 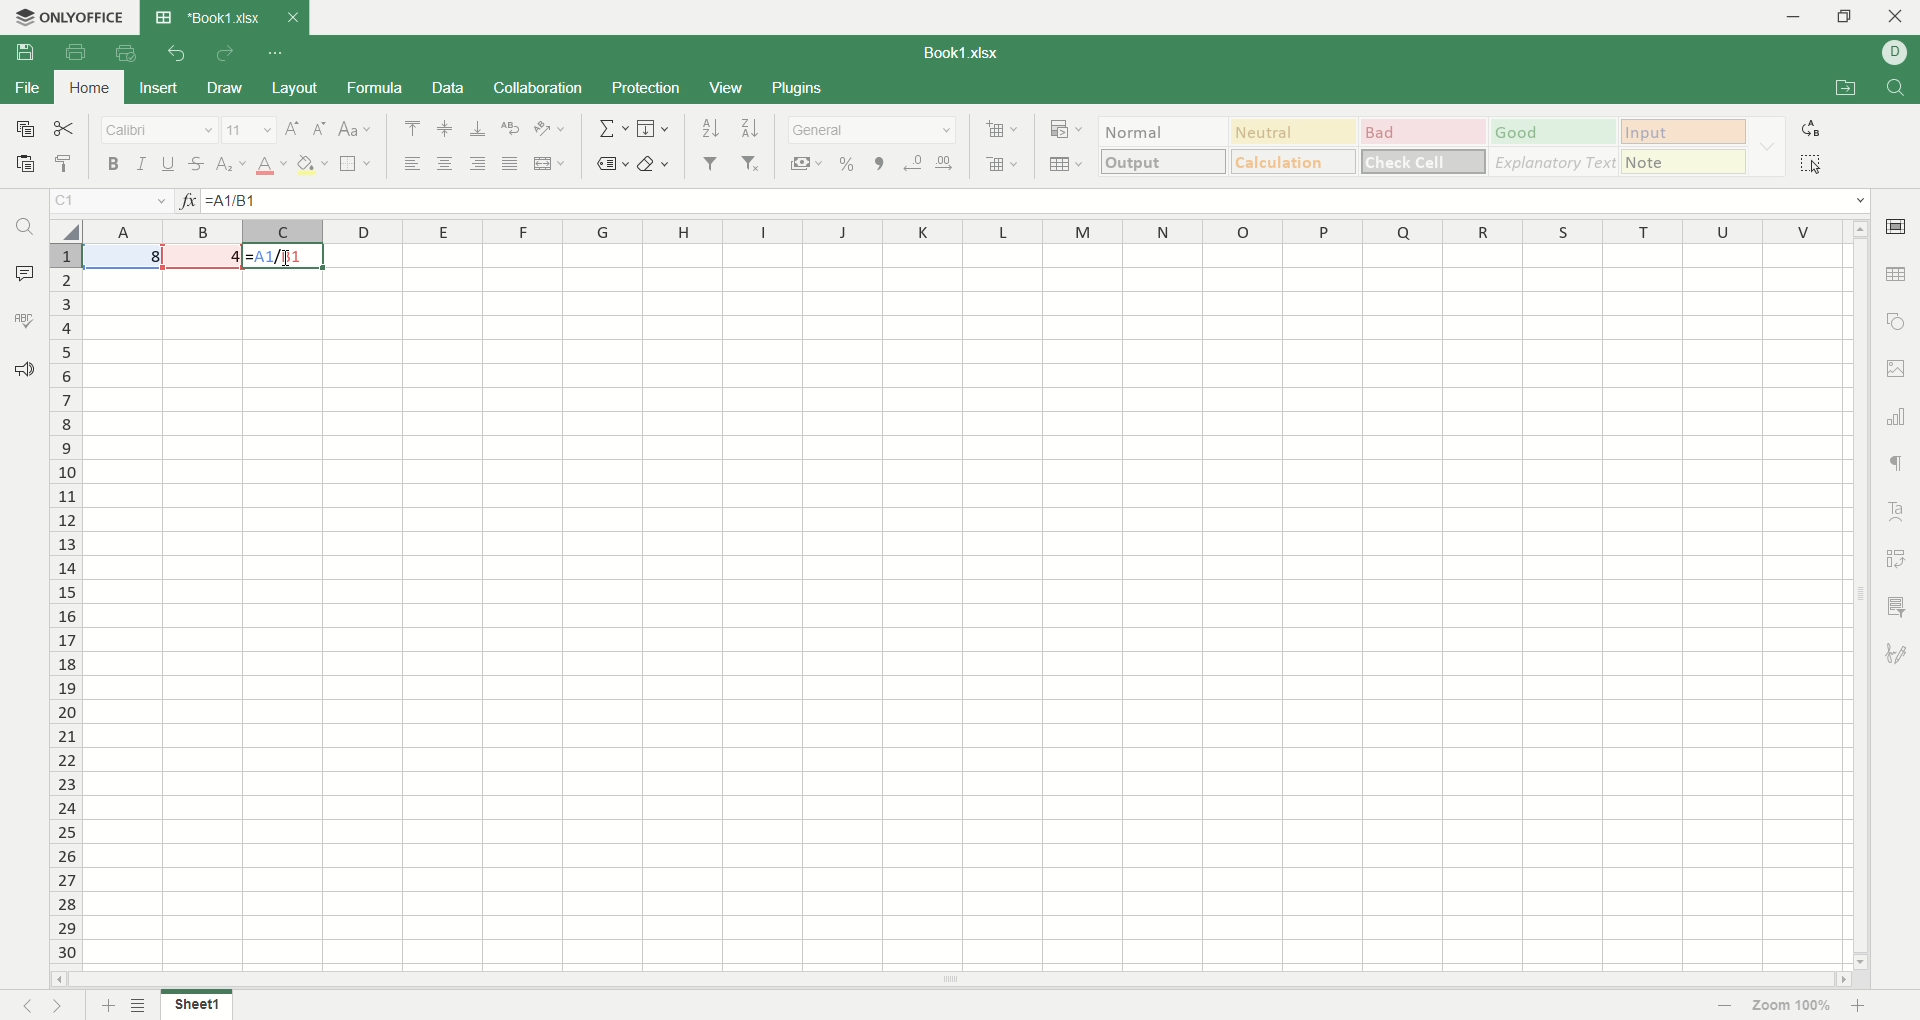 What do you see at coordinates (653, 163) in the screenshot?
I see `clear` at bounding box center [653, 163].